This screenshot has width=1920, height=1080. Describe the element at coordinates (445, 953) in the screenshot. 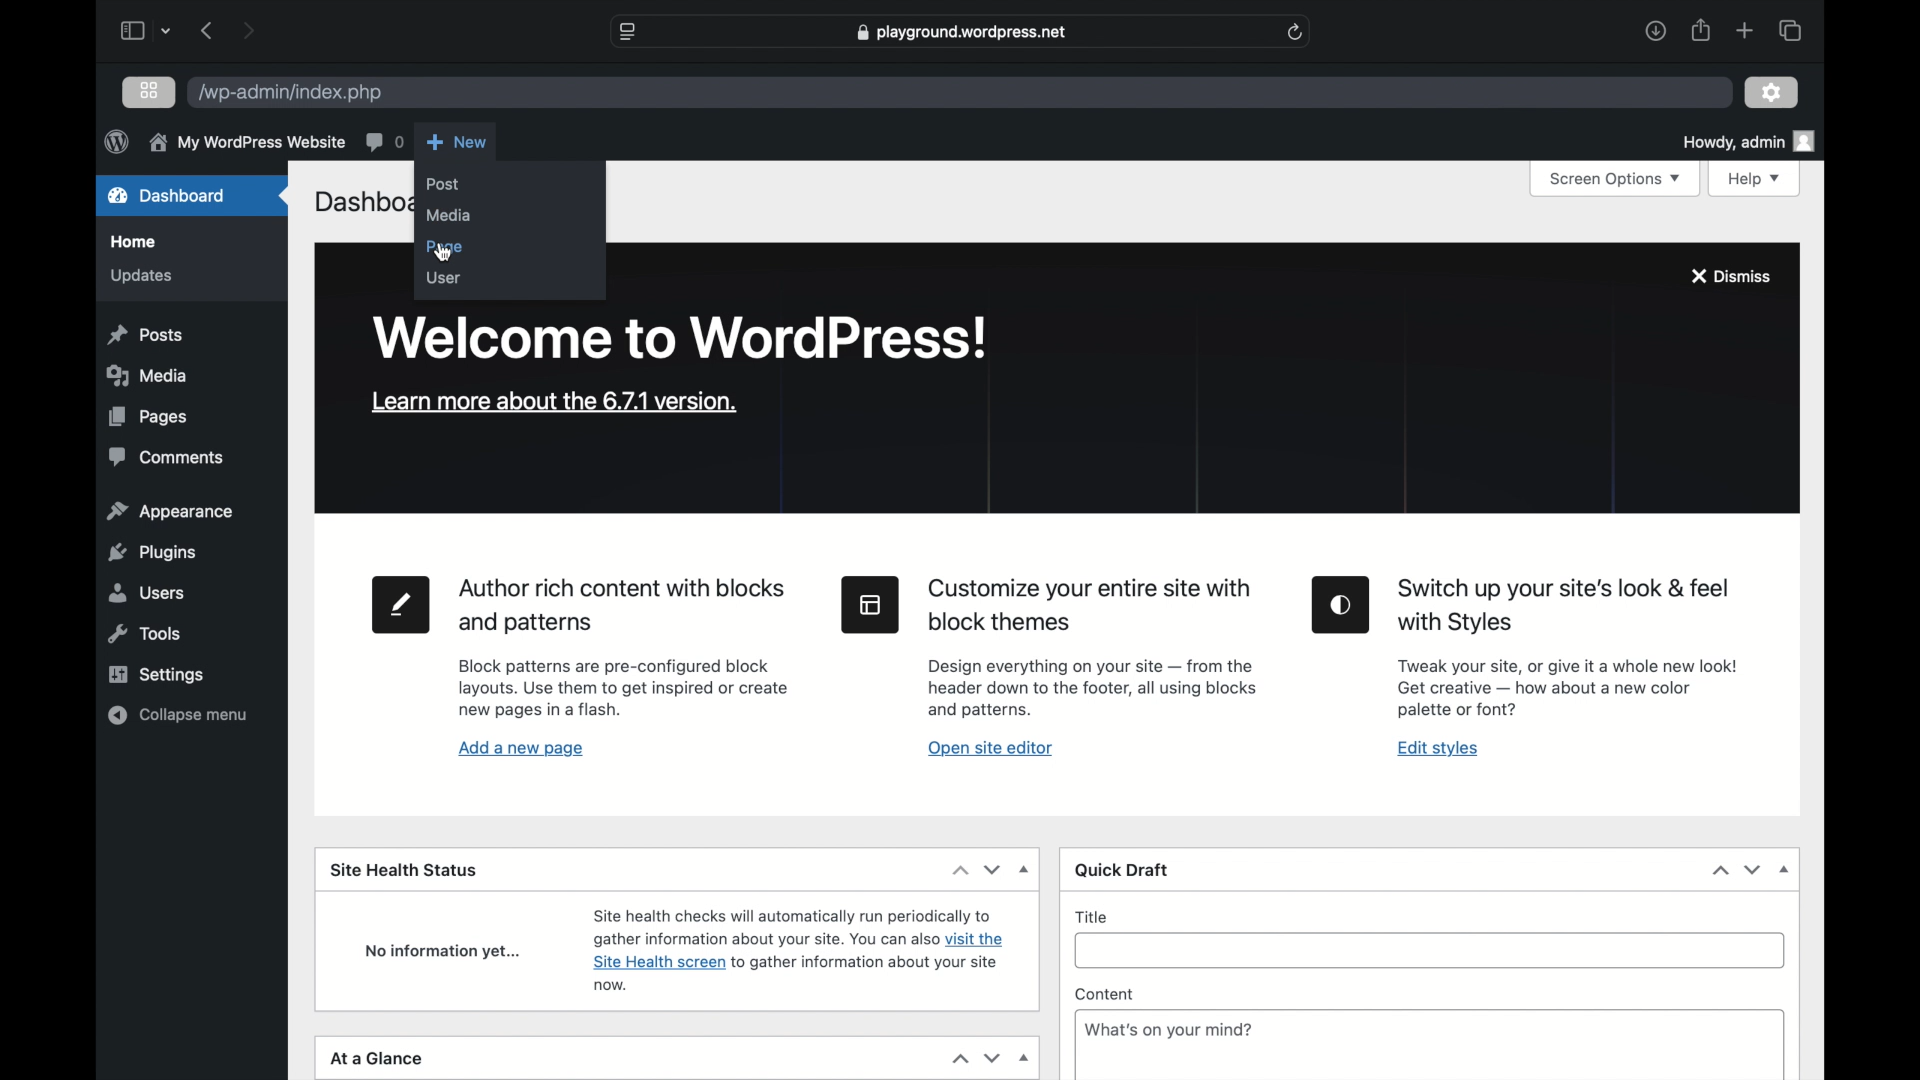

I see `no information yet` at that location.